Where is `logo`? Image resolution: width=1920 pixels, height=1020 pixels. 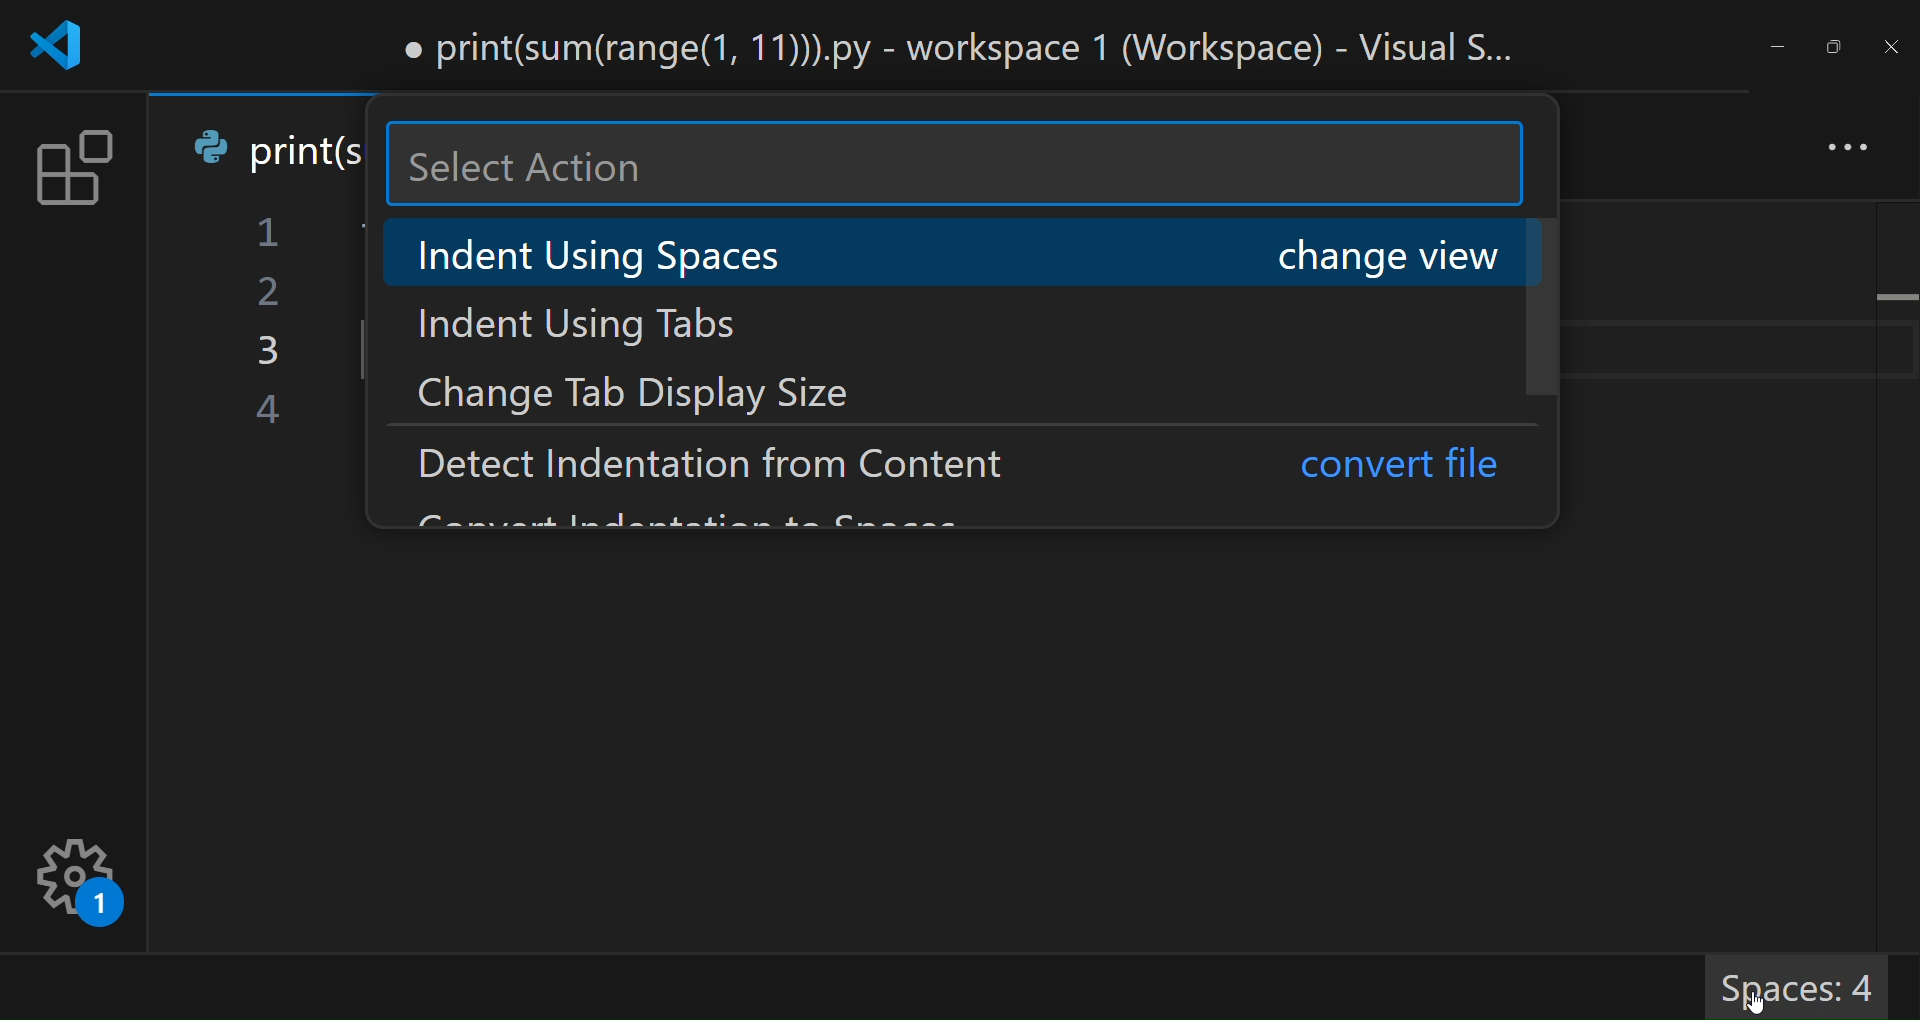 logo is located at coordinates (53, 50).